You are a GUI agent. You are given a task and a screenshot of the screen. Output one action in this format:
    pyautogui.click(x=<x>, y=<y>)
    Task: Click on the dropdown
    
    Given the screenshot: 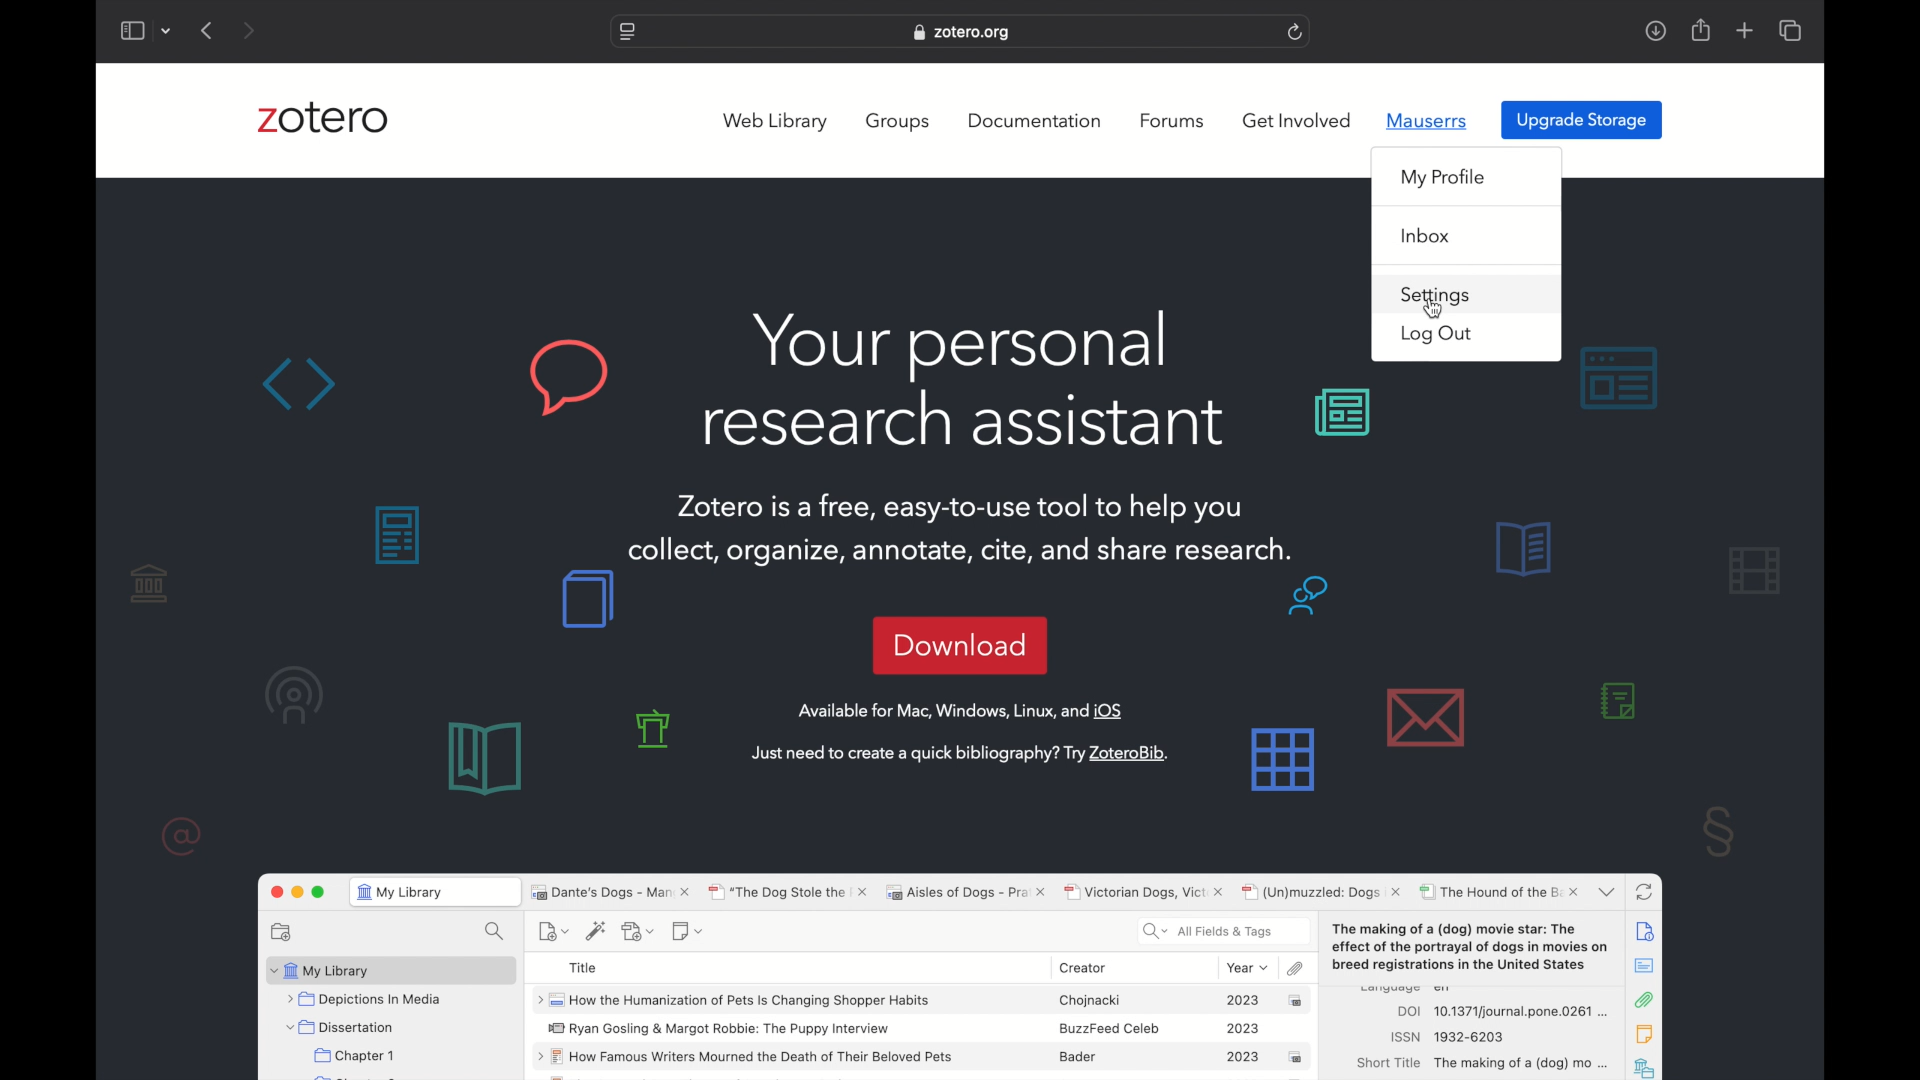 What is the action you would take?
    pyautogui.click(x=167, y=32)
    